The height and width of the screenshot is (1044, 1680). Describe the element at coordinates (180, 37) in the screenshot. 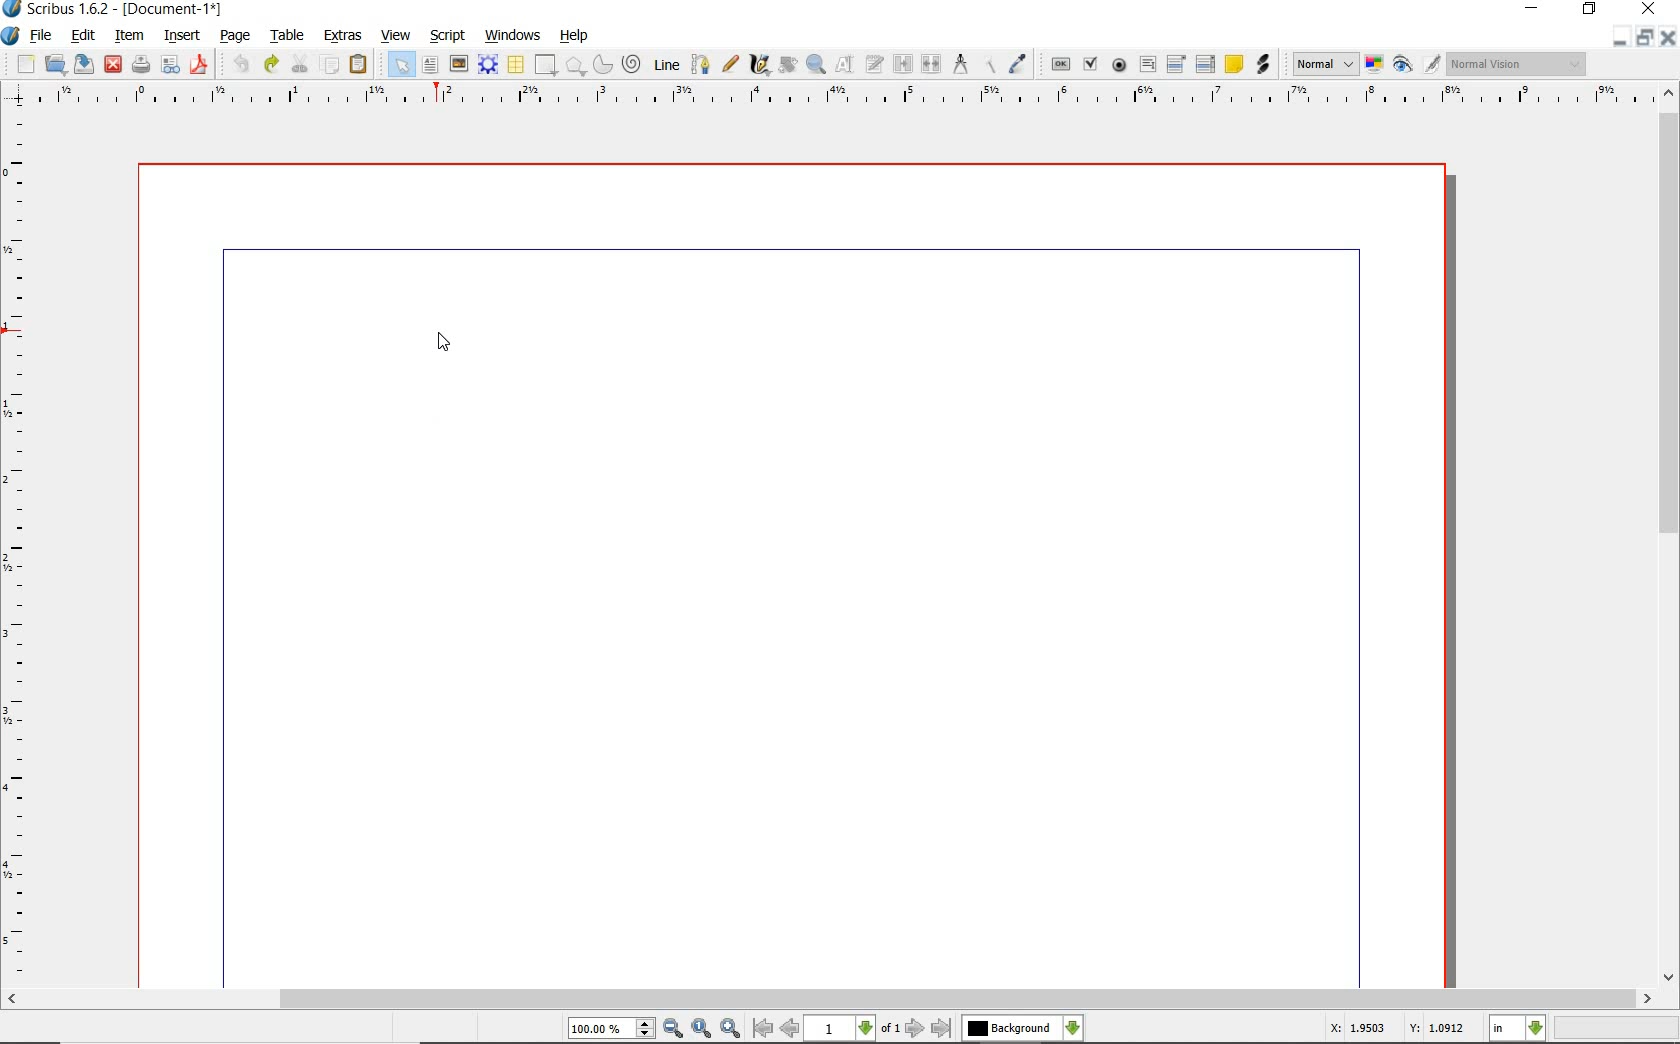

I see `insert` at that location.